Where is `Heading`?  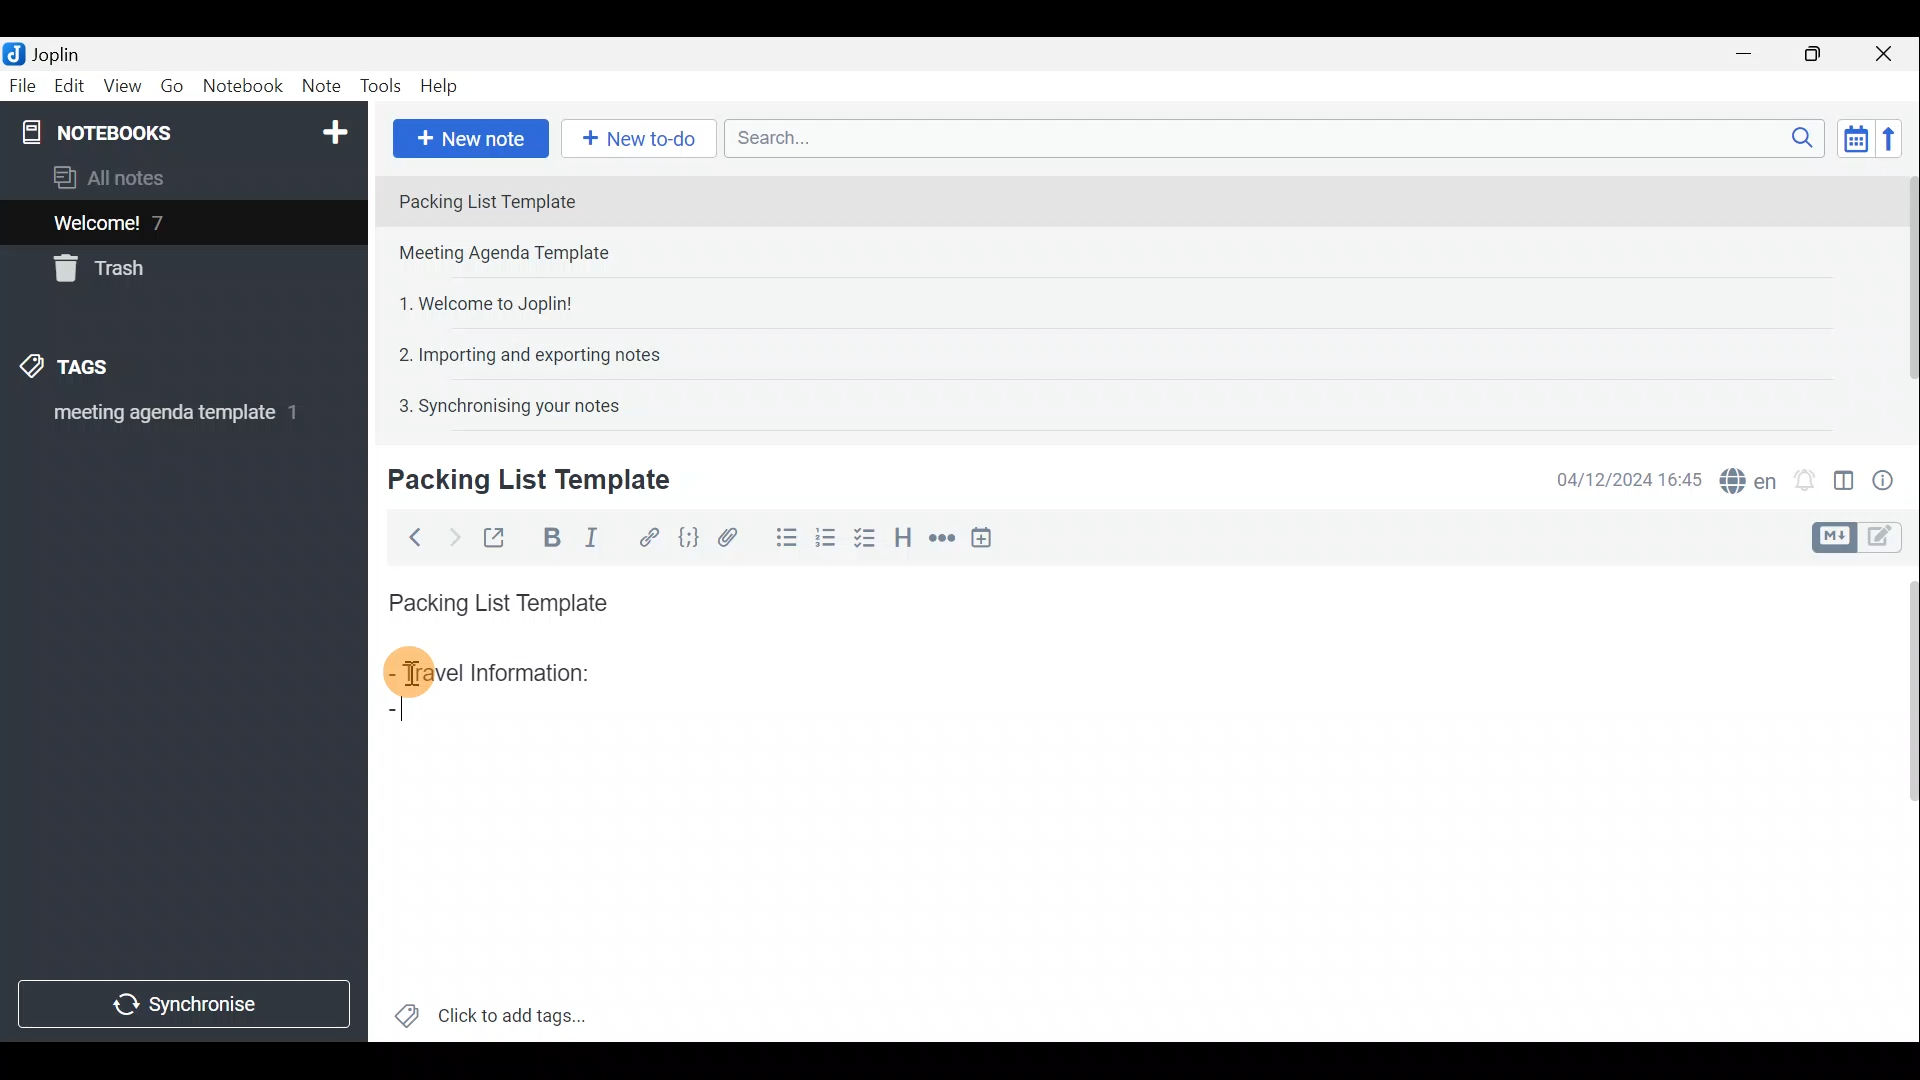 Heading is located at coordinates (905, 535).